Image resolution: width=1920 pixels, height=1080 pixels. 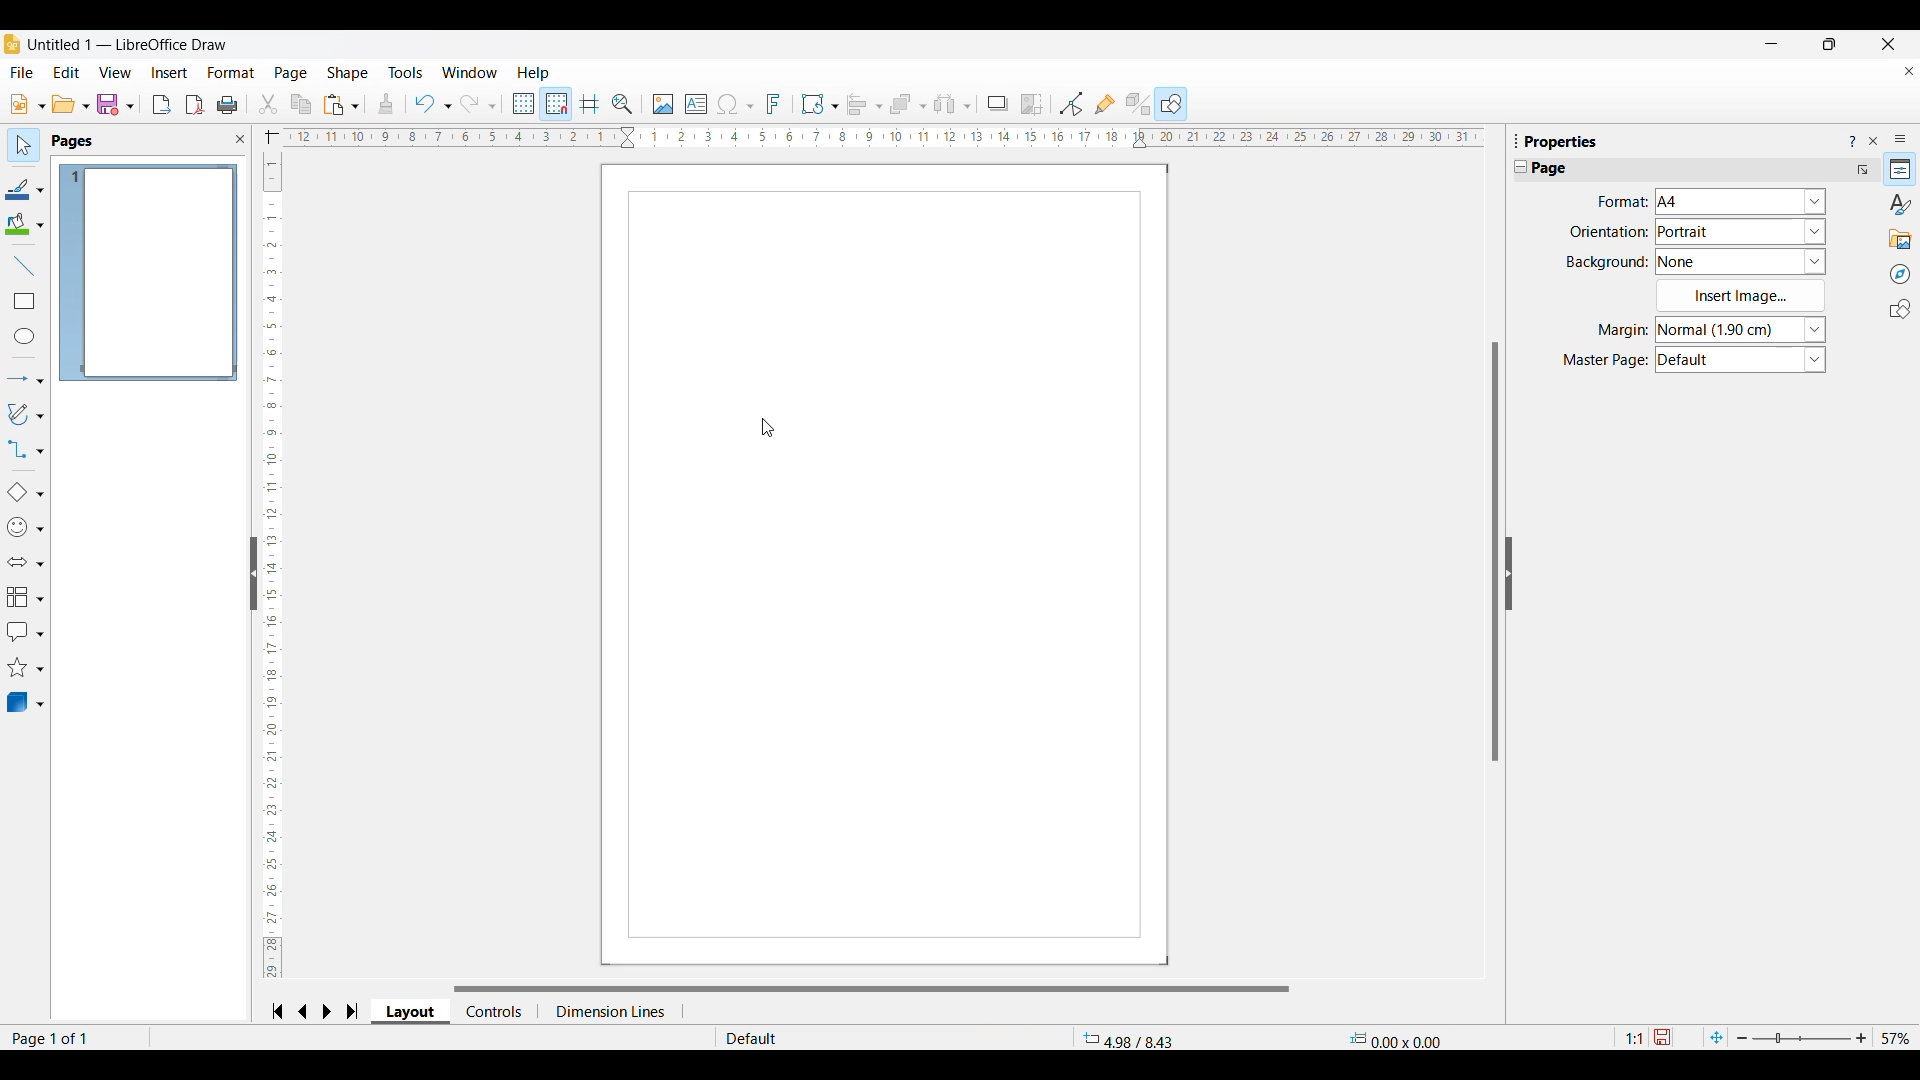 I want to click on Curves and polygon options, so click(x=26, y=414).